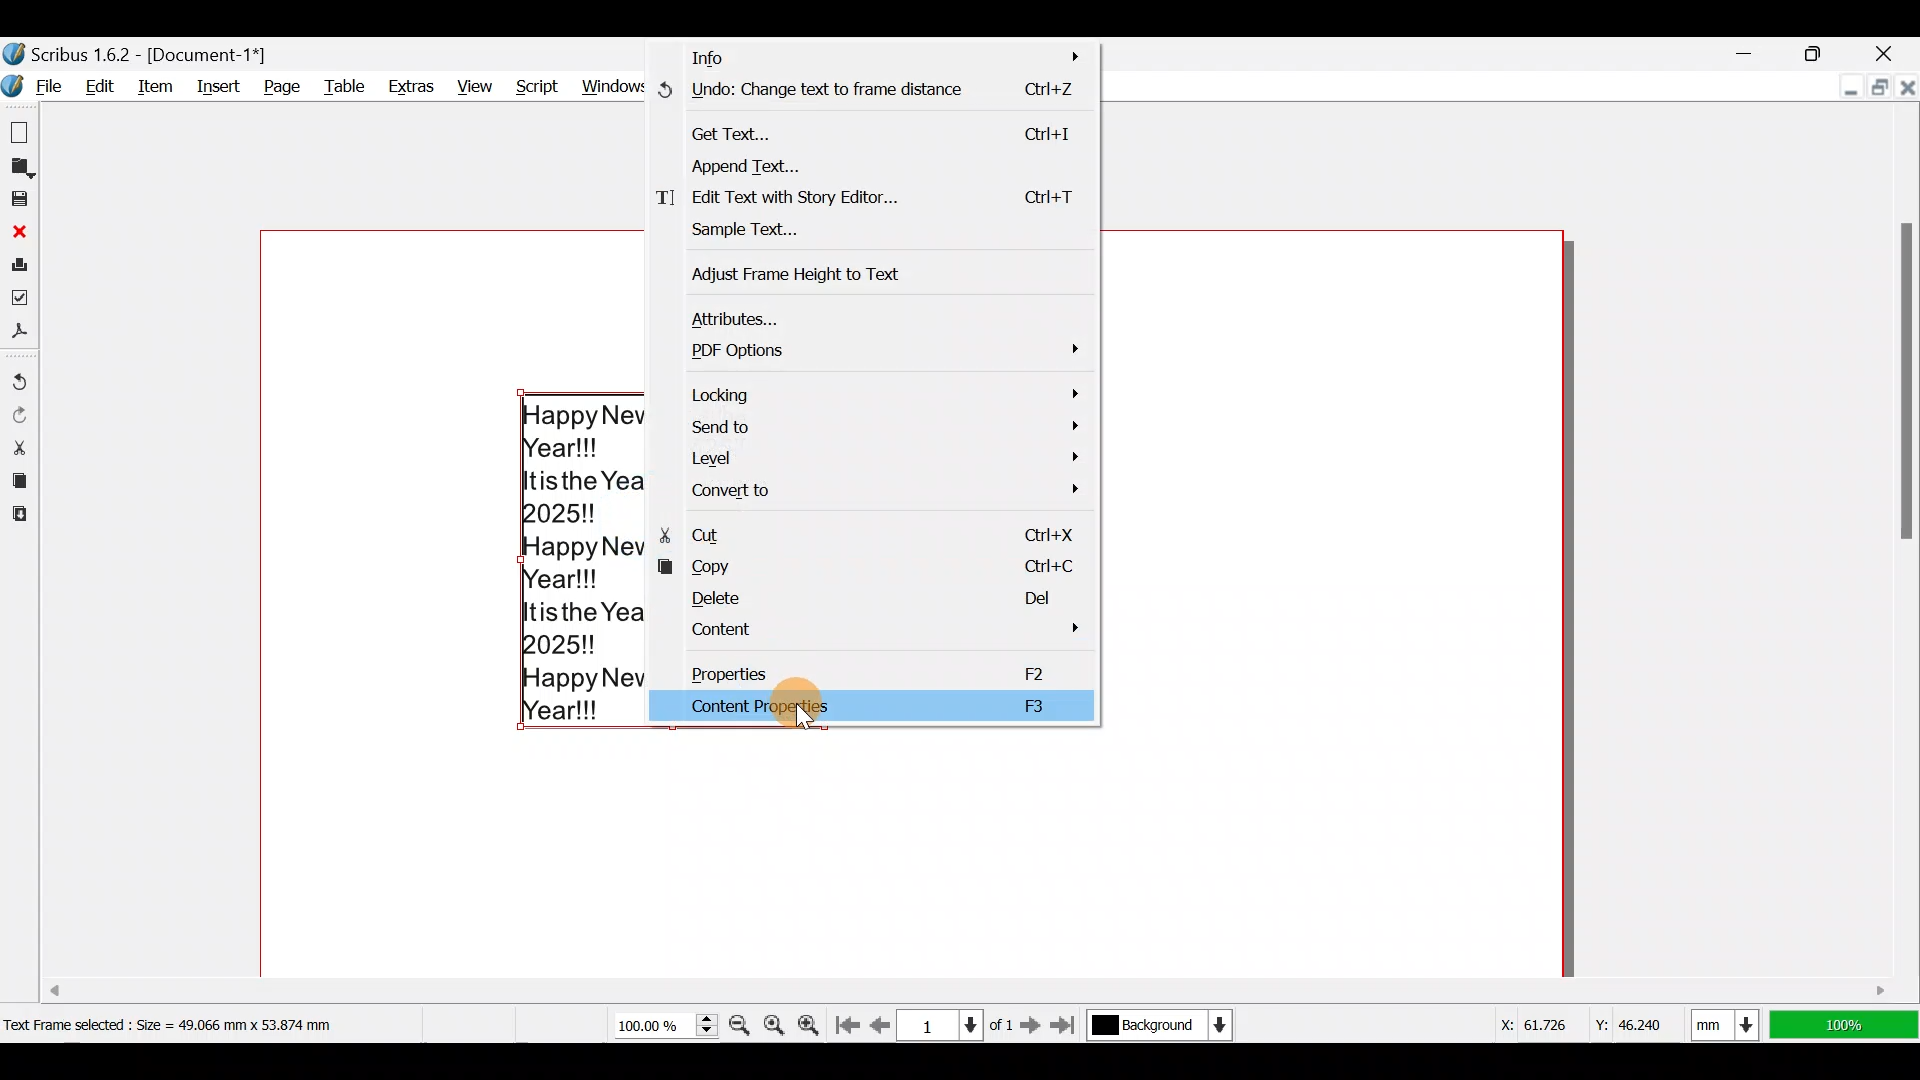 The width and height of the screenshot is (1920, 1080). Describe the element at coordinates (17, 481) in the screenshot. I see `Copy` at that location.